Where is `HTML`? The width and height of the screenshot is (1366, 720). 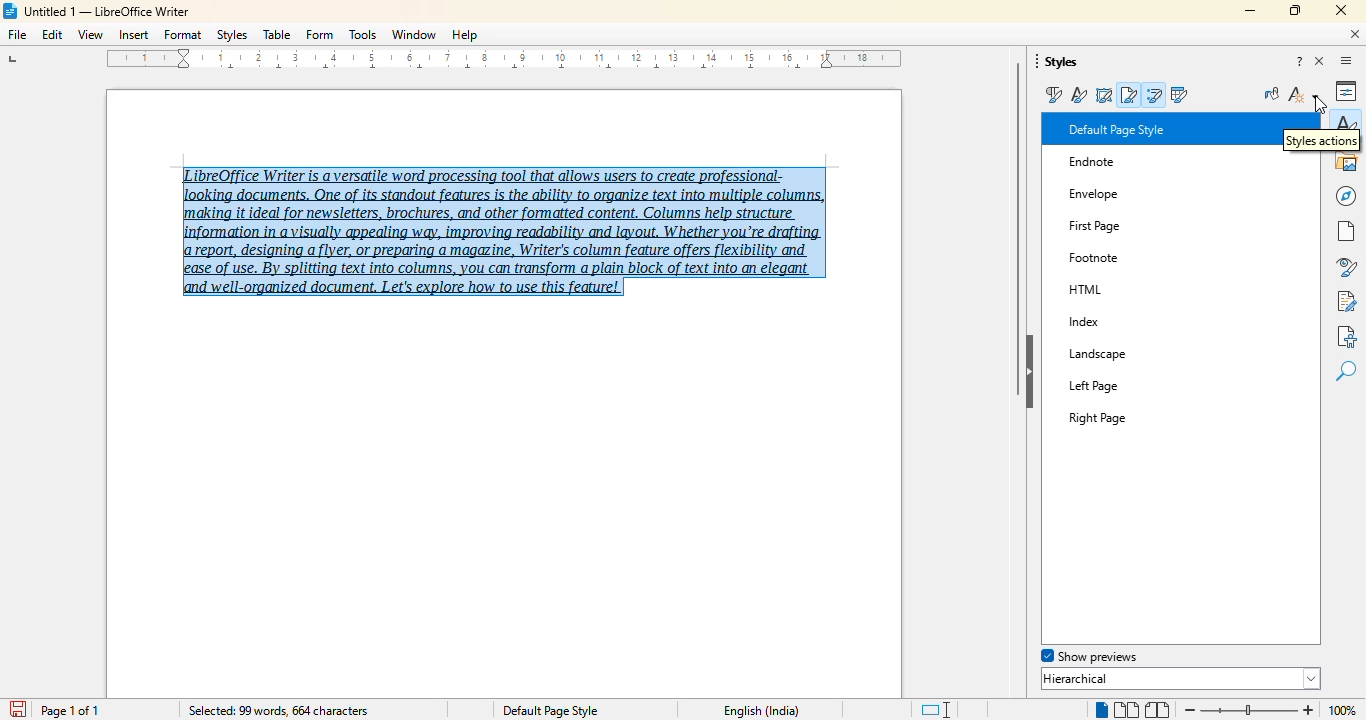 HTML is located at coordinates (1108, 286).